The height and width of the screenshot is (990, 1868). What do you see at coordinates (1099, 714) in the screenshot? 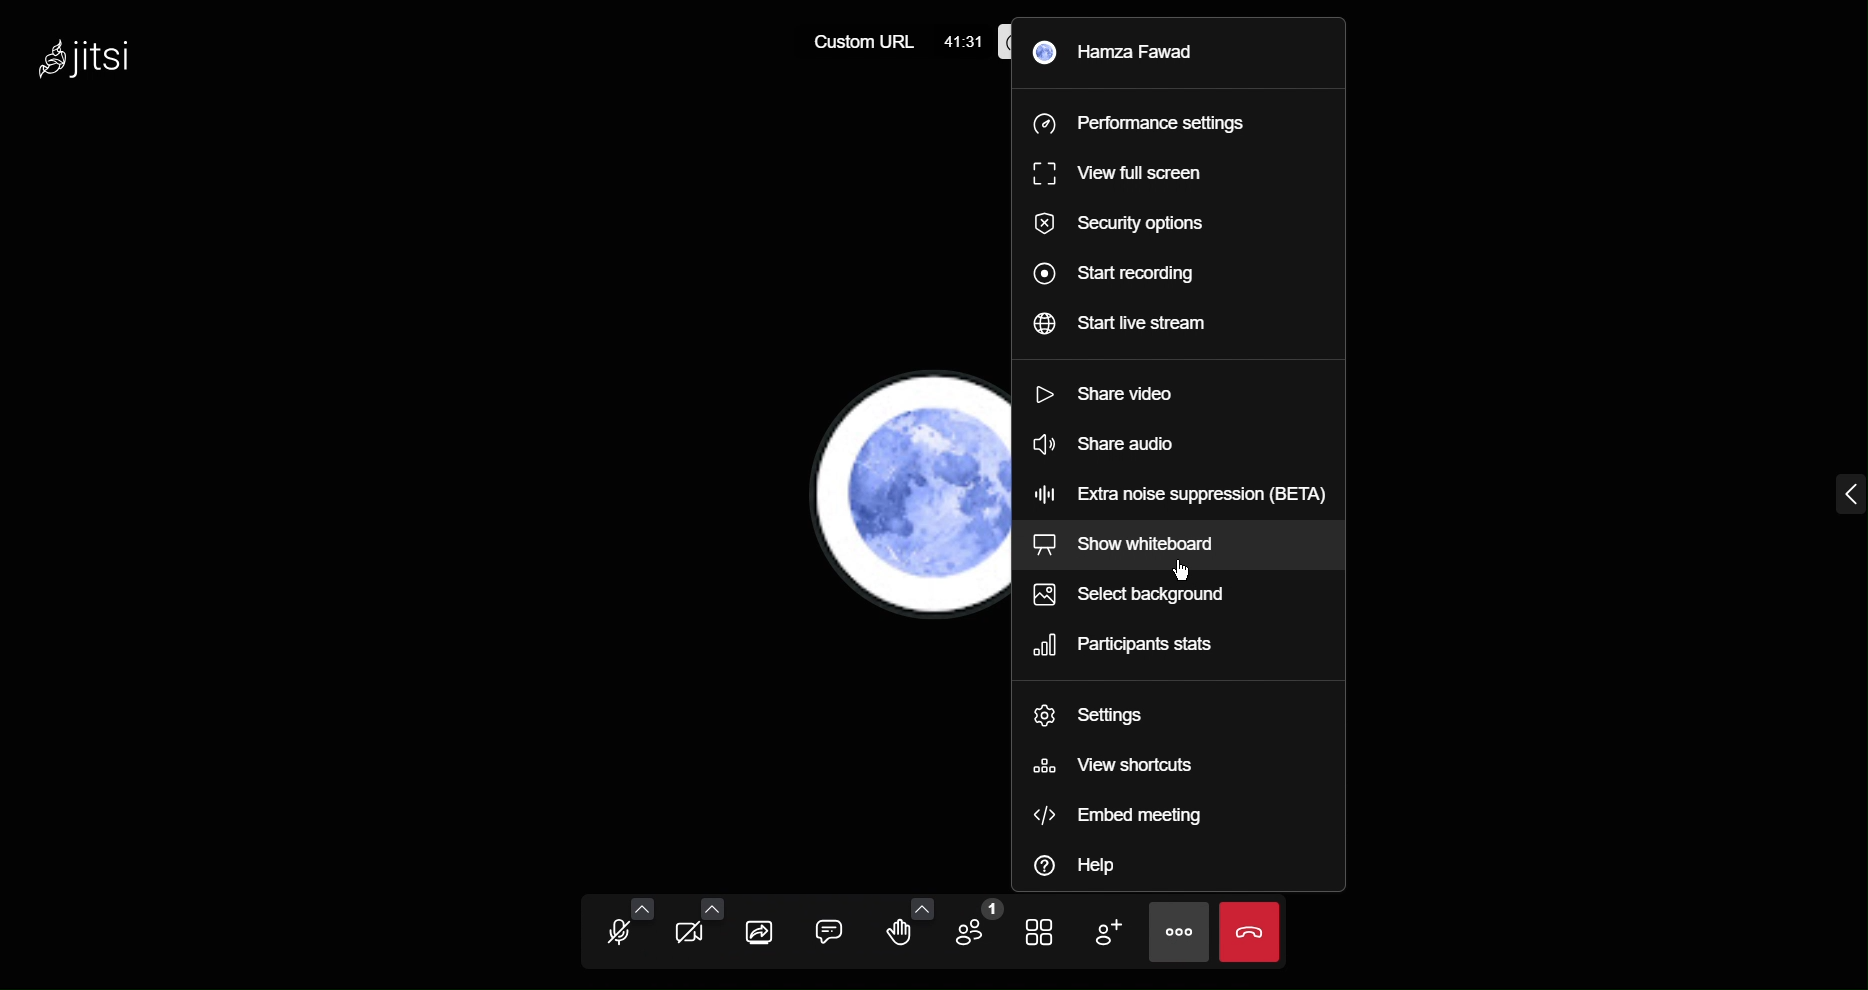
I see `Settings` at bounding box center [1099, 714].